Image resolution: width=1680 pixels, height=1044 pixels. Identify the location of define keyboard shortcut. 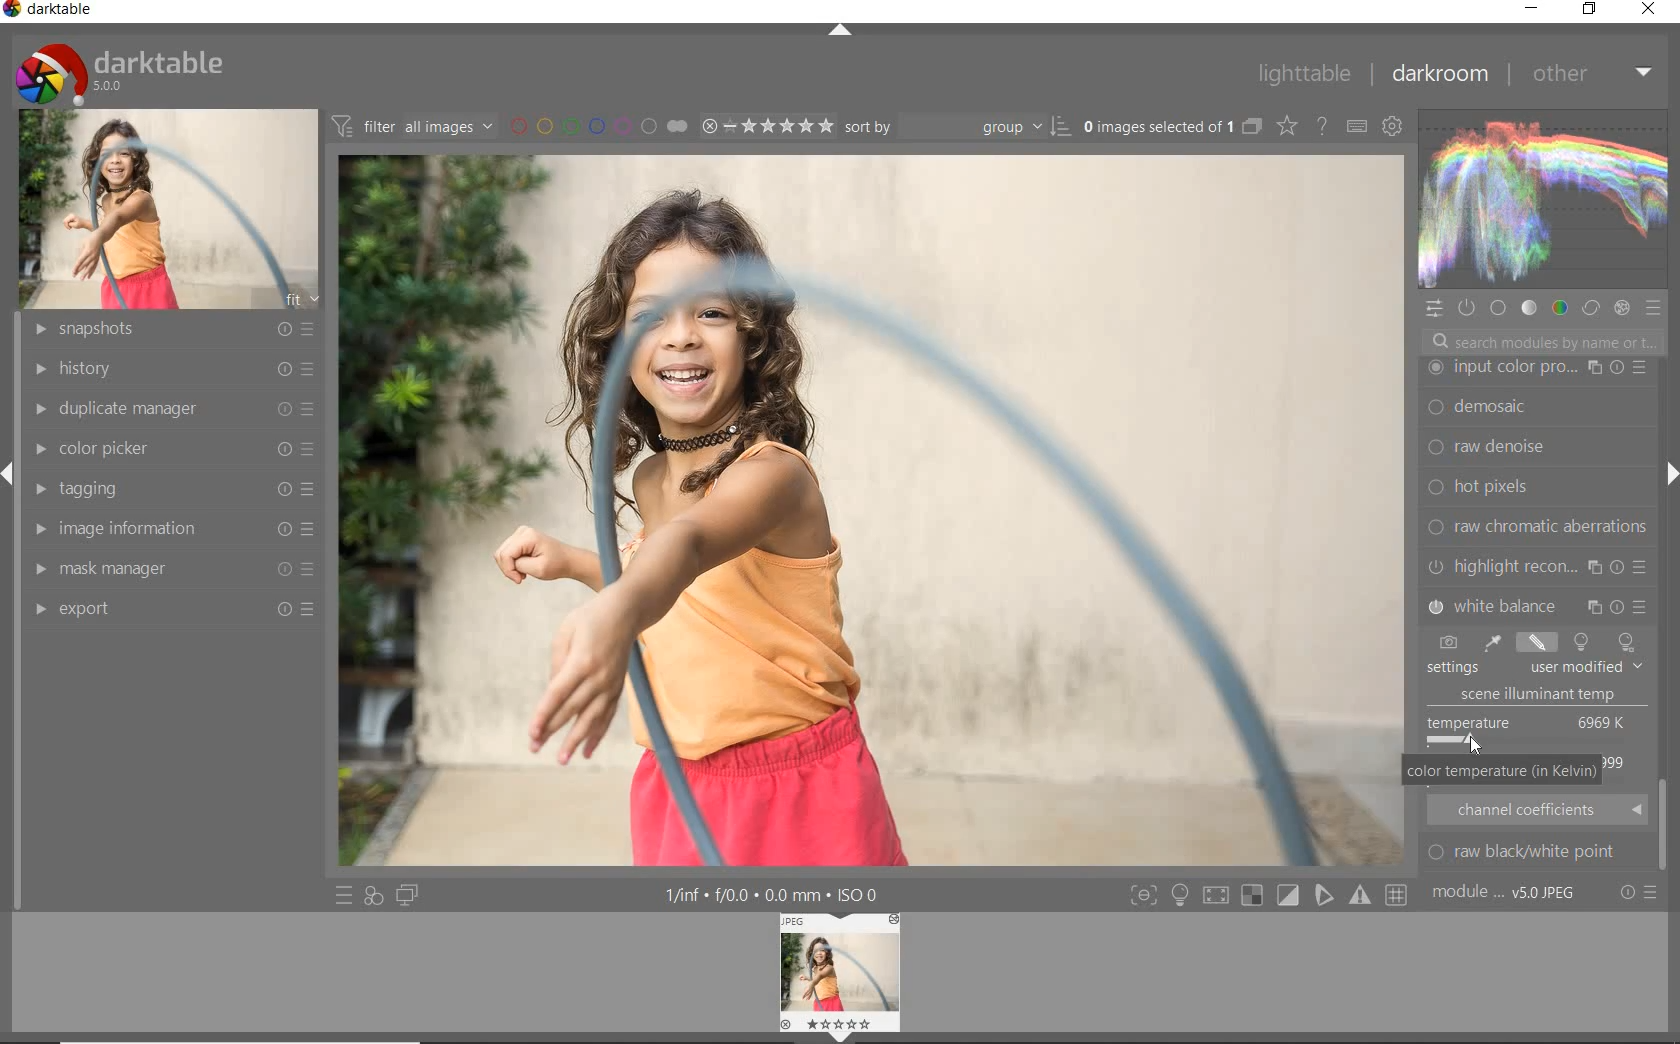
(1356, 126).